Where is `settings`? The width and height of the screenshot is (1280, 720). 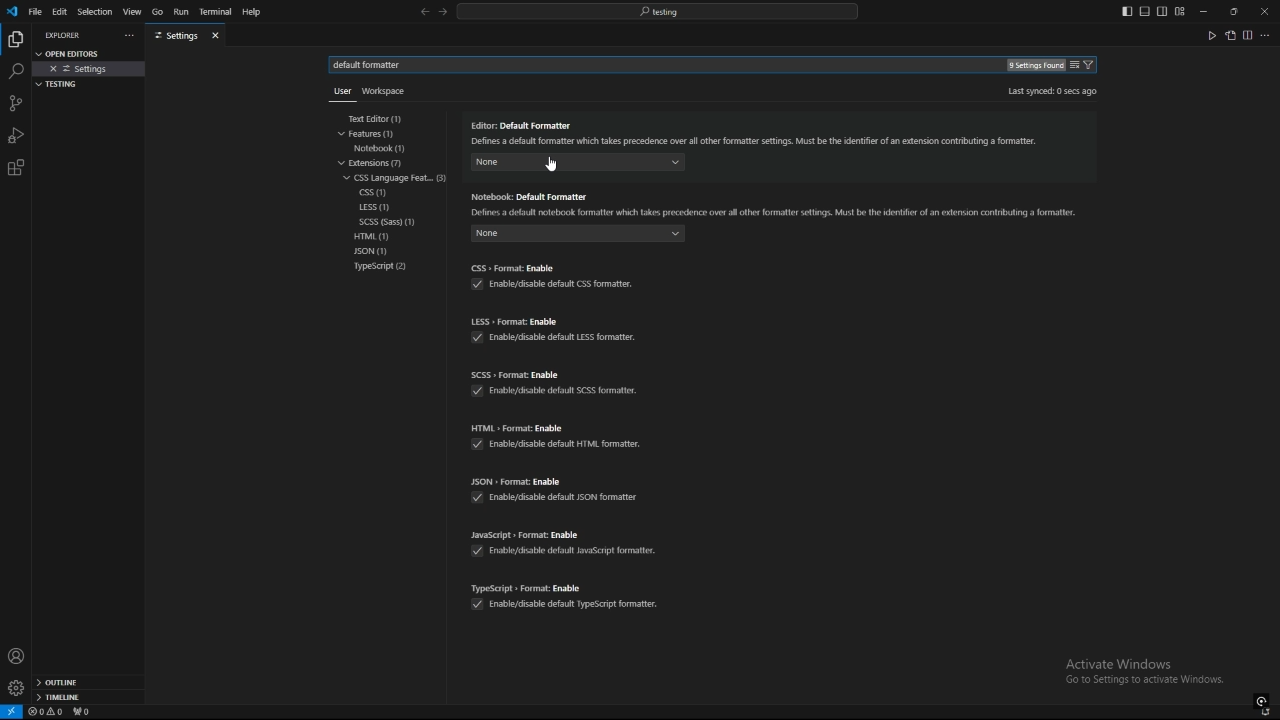
settings is located at coordinates (90, 69).